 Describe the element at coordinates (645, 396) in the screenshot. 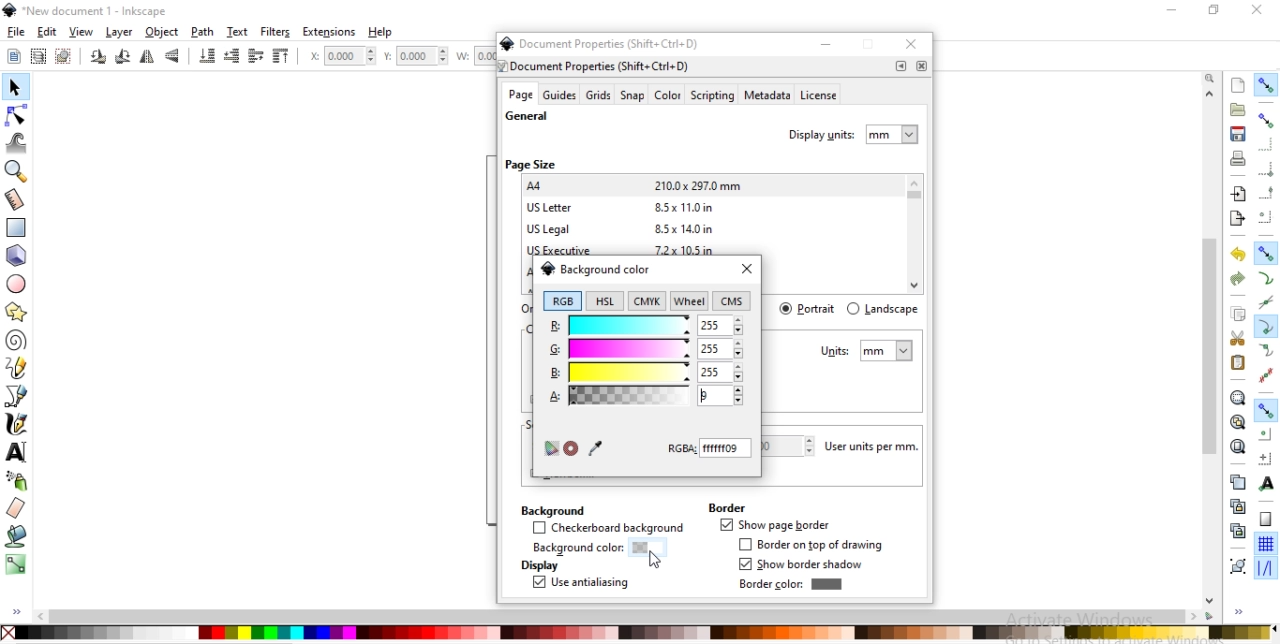

I see `alpha` at that location.